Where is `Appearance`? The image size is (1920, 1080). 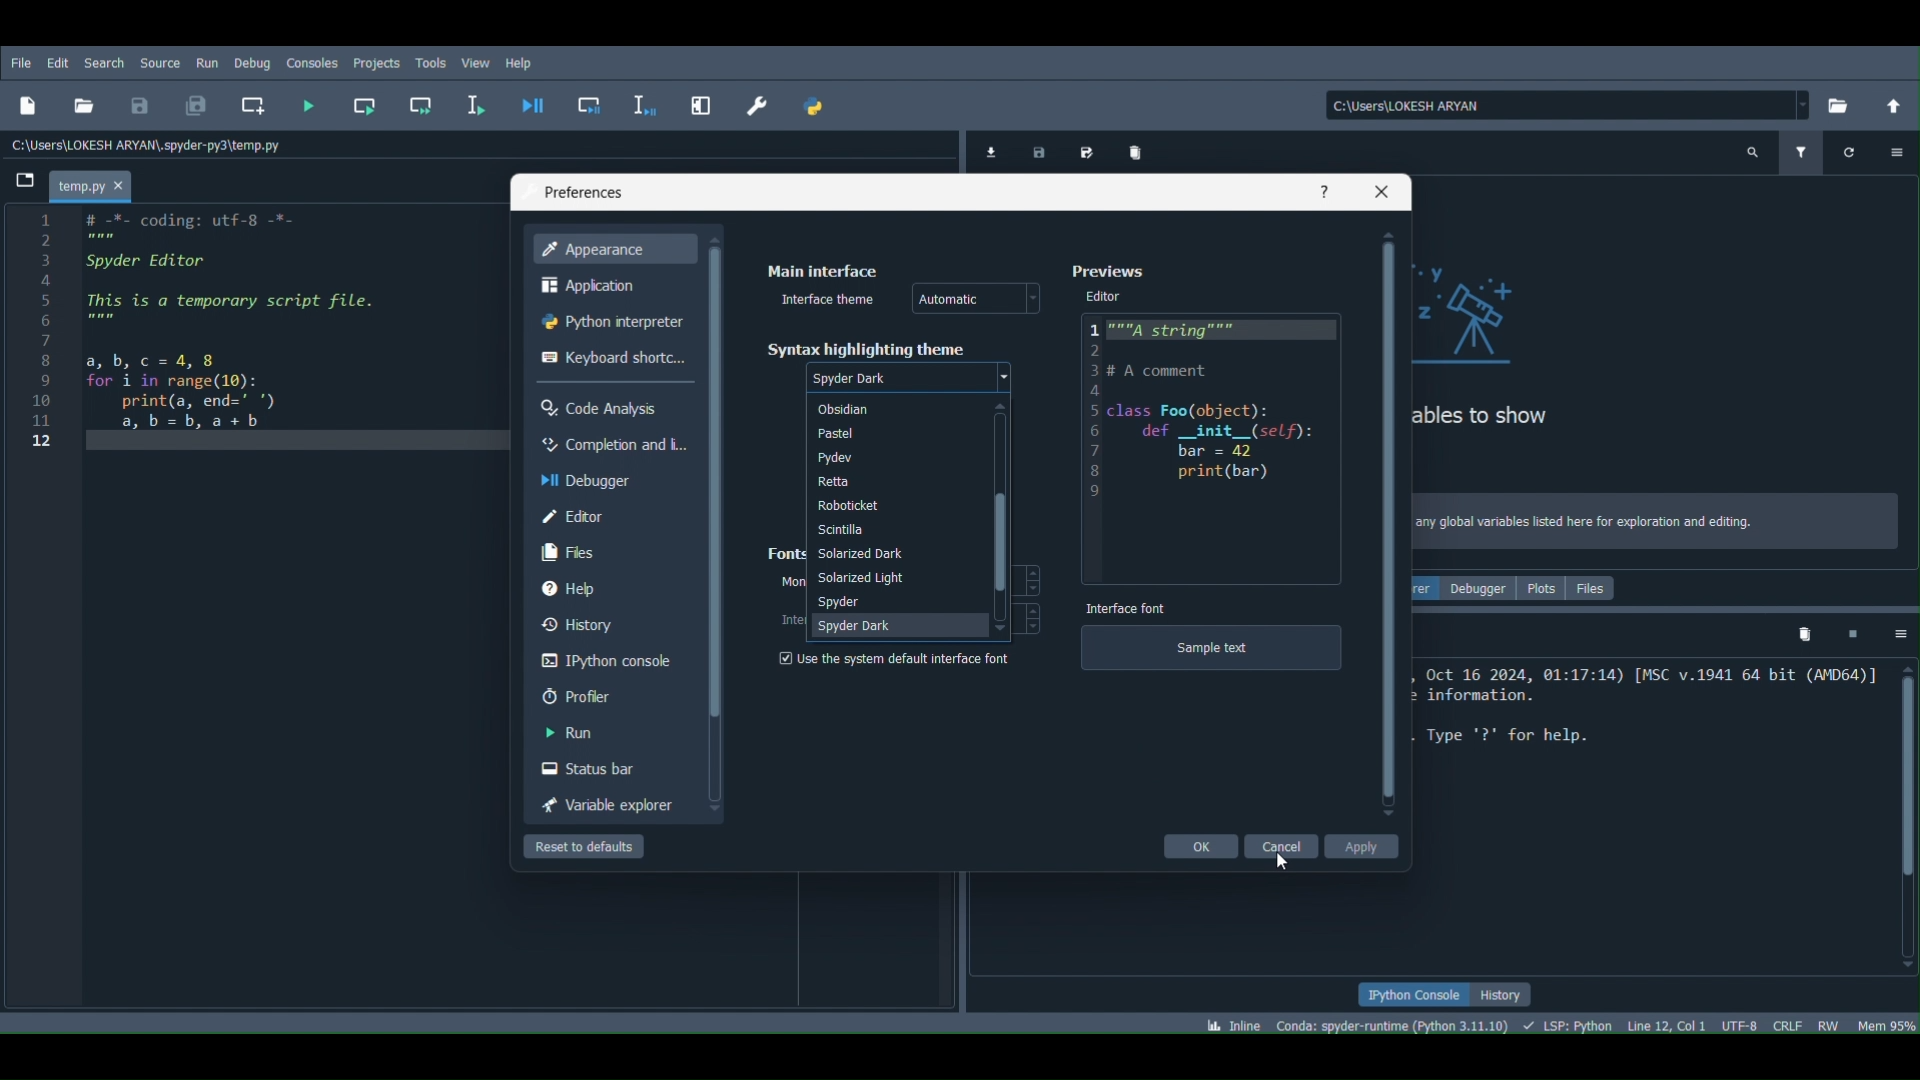 Appearance is located at coordinates (617, 248).